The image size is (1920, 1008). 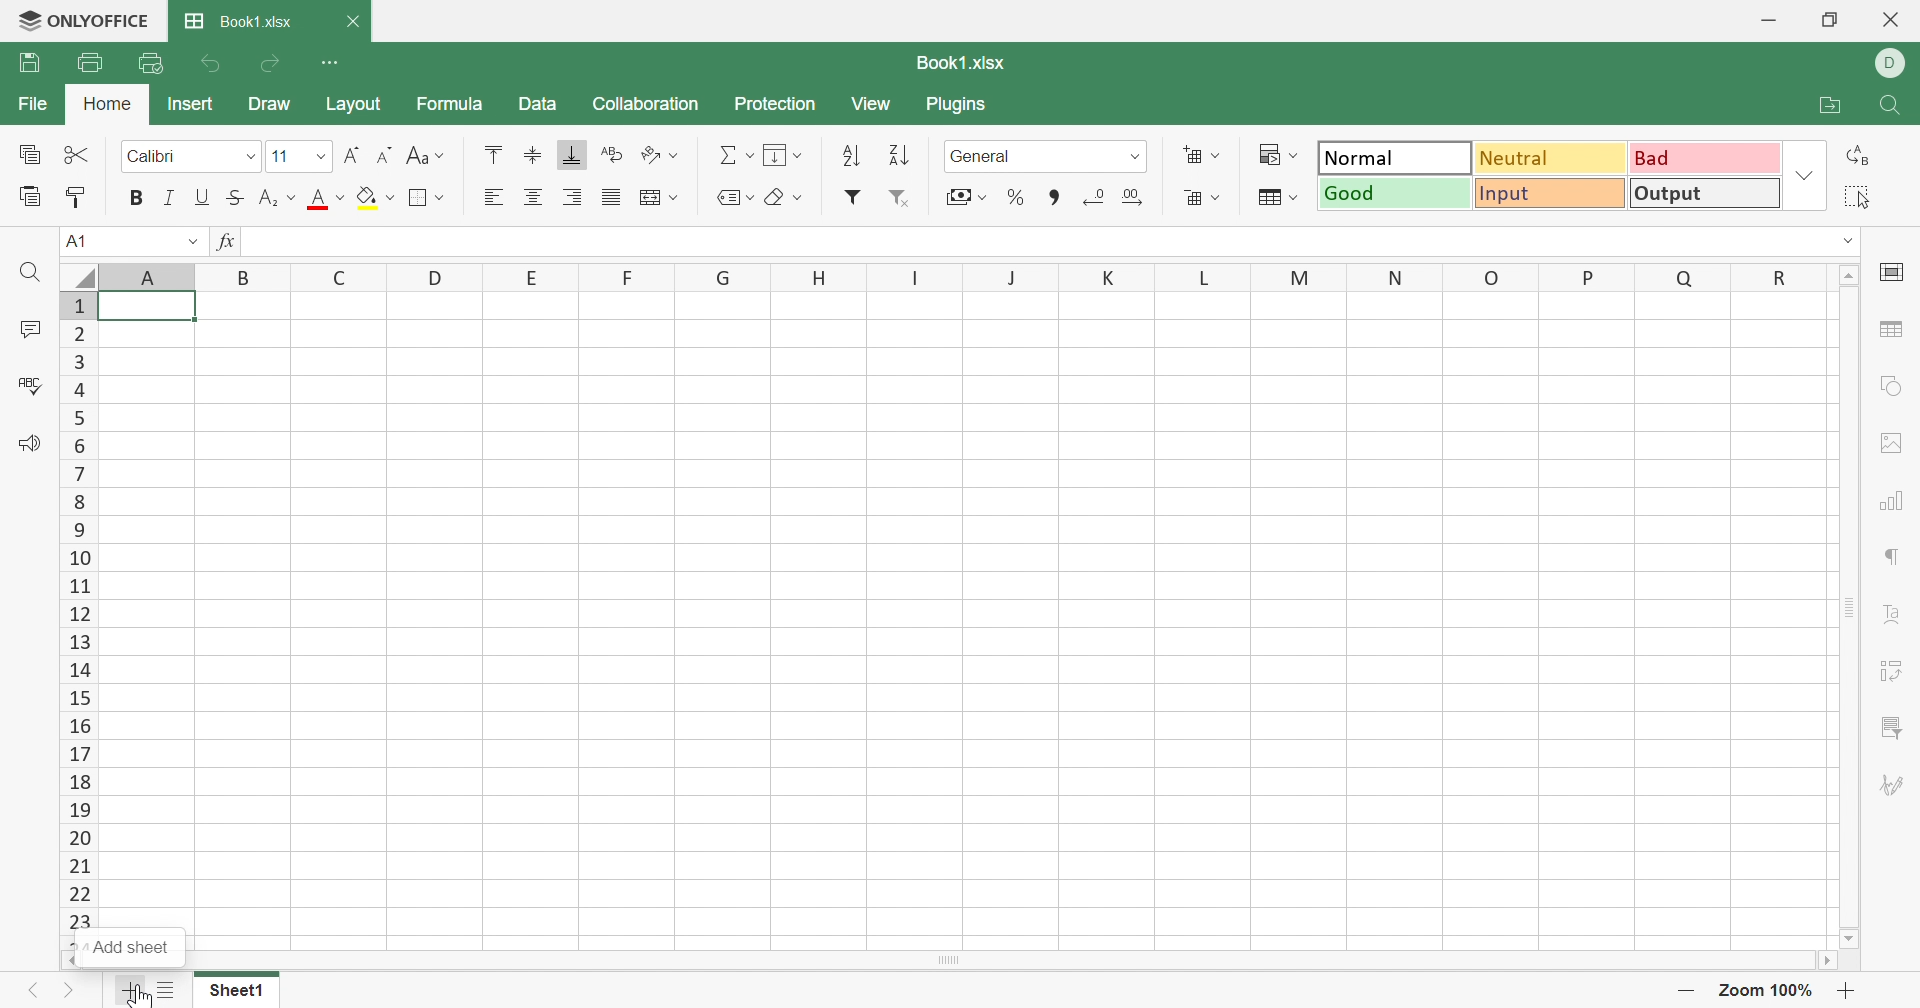 I want to click on I, so click(x=912, y=275).